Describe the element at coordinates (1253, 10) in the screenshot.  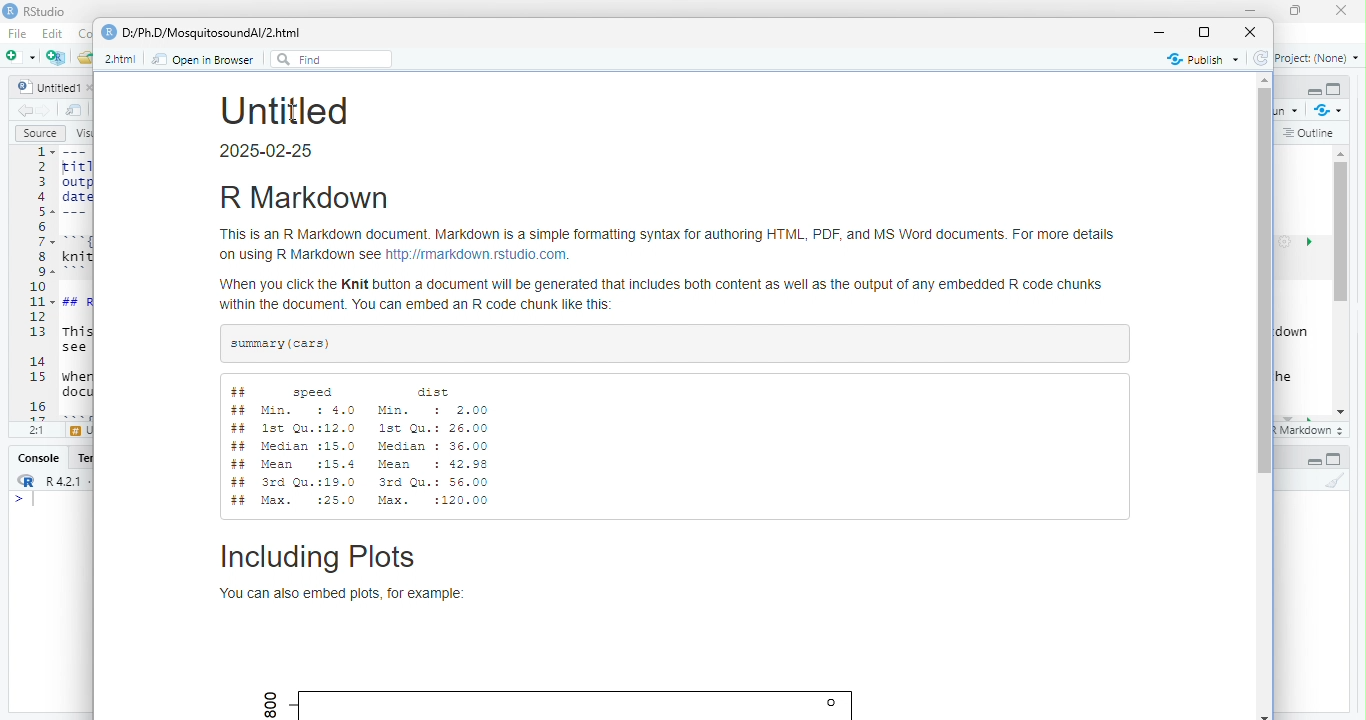
I see `minimise` at that location.